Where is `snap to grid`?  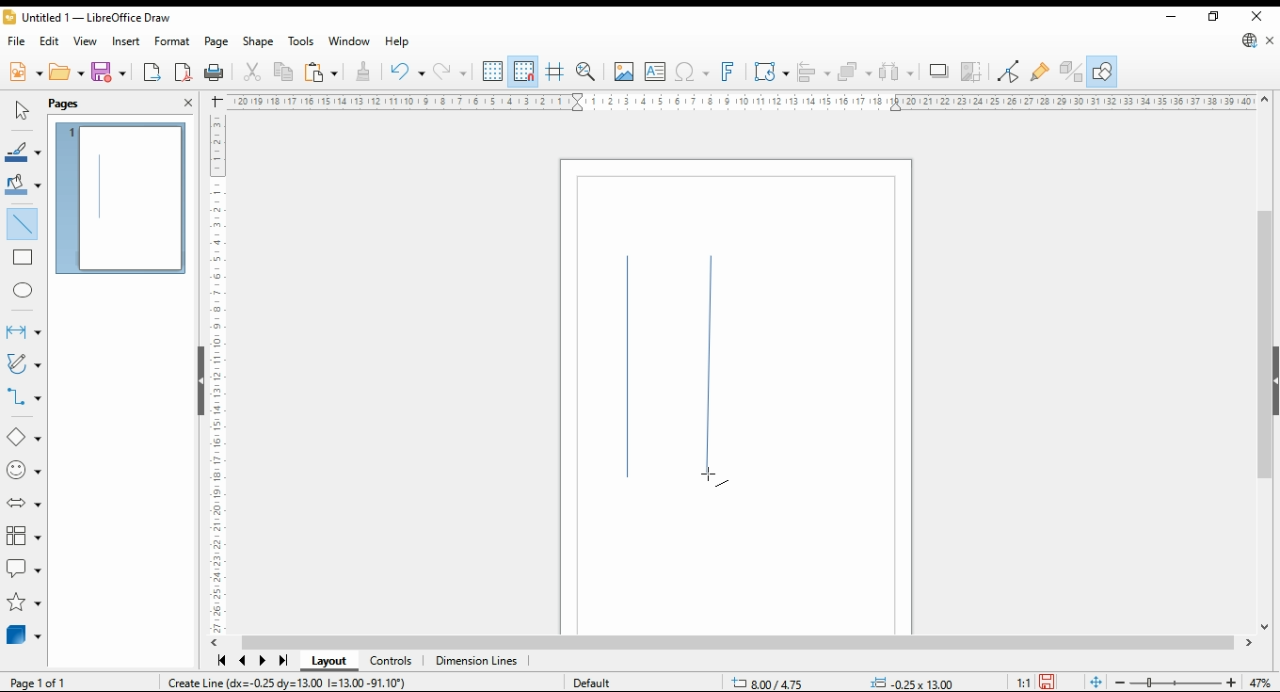
snap to grid is located at coordinates (523, 71).